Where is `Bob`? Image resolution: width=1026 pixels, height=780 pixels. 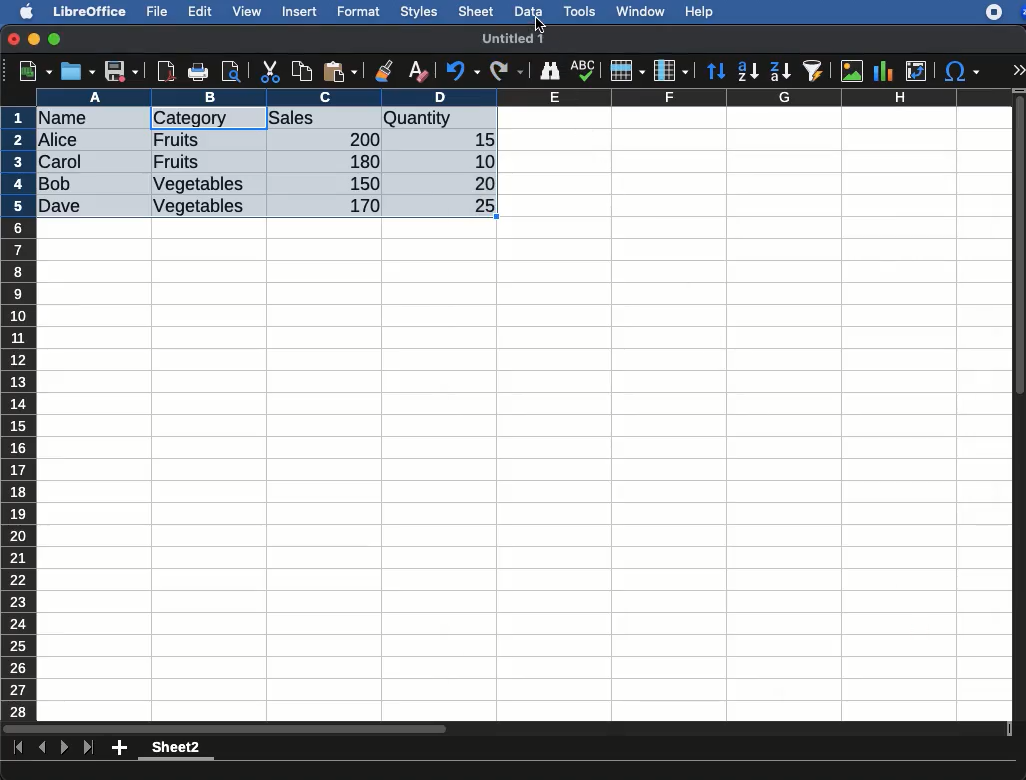 Bob is located at coordinates (56, 185).